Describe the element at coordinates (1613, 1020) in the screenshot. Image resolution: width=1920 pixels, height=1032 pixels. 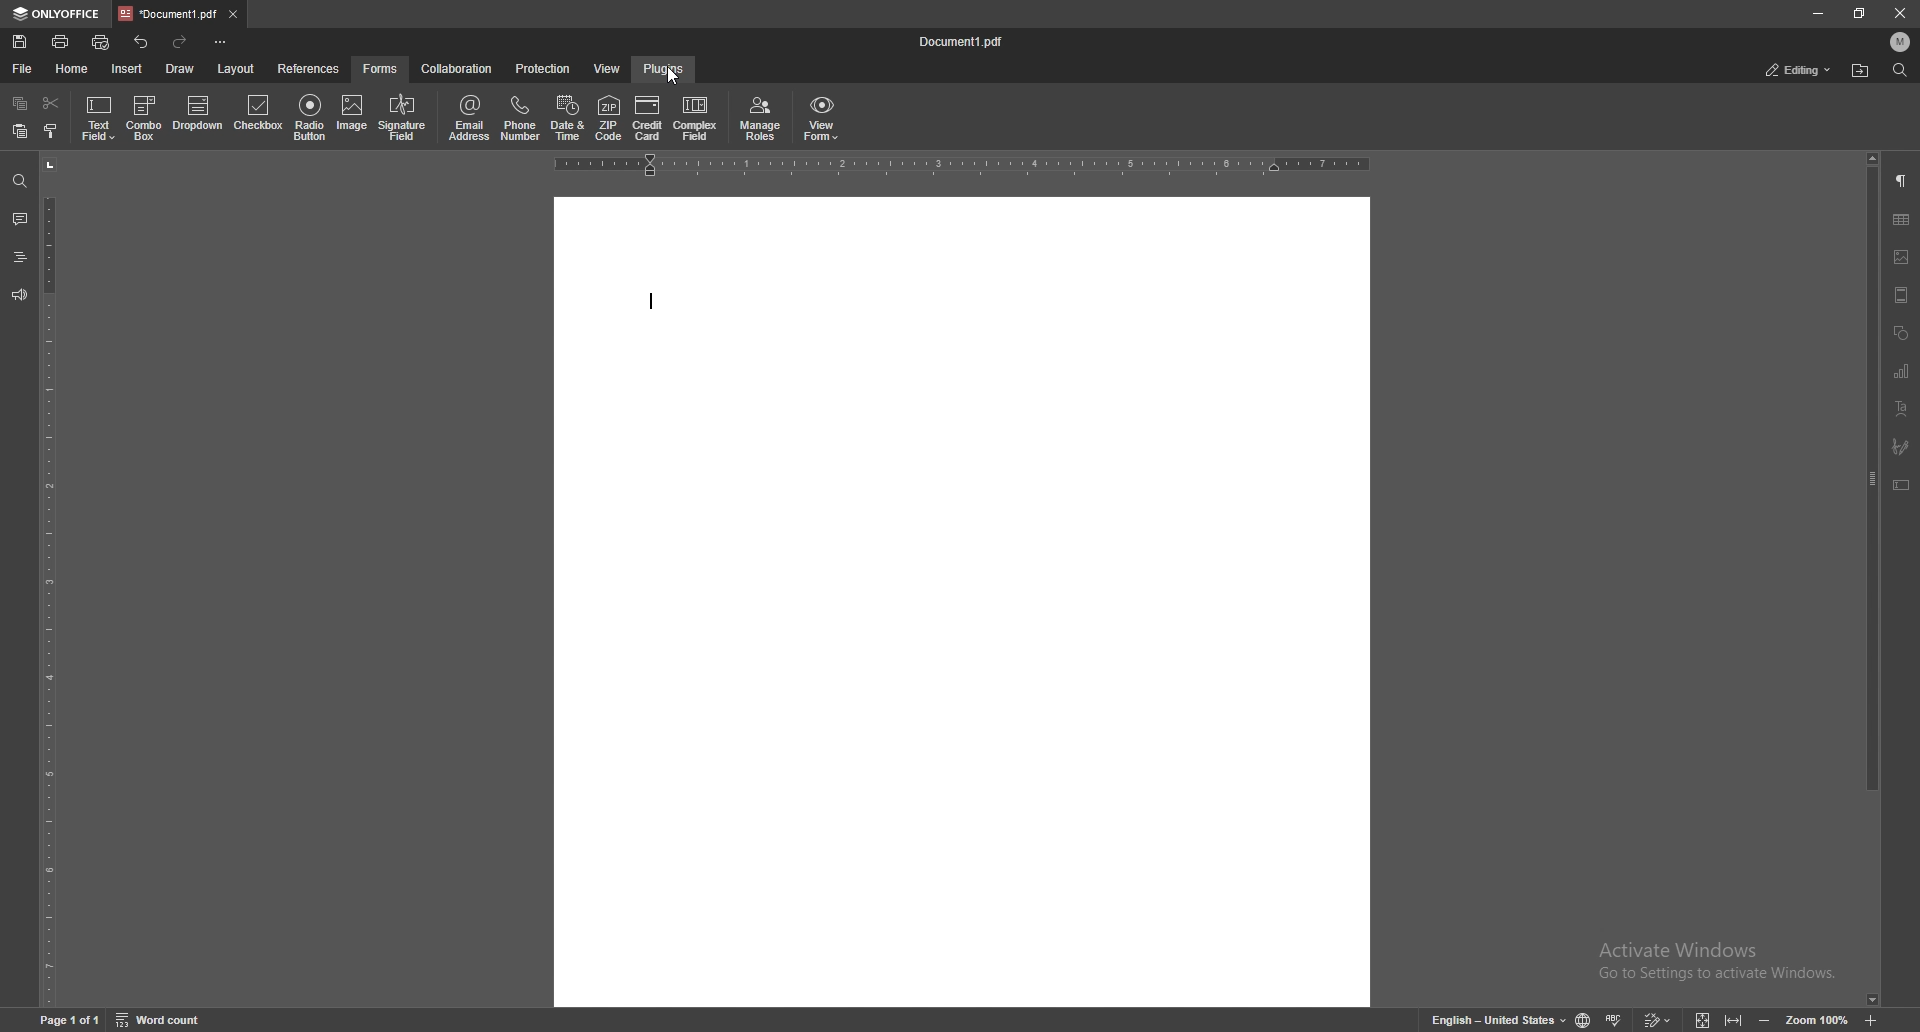
I see `spell check` at that location.